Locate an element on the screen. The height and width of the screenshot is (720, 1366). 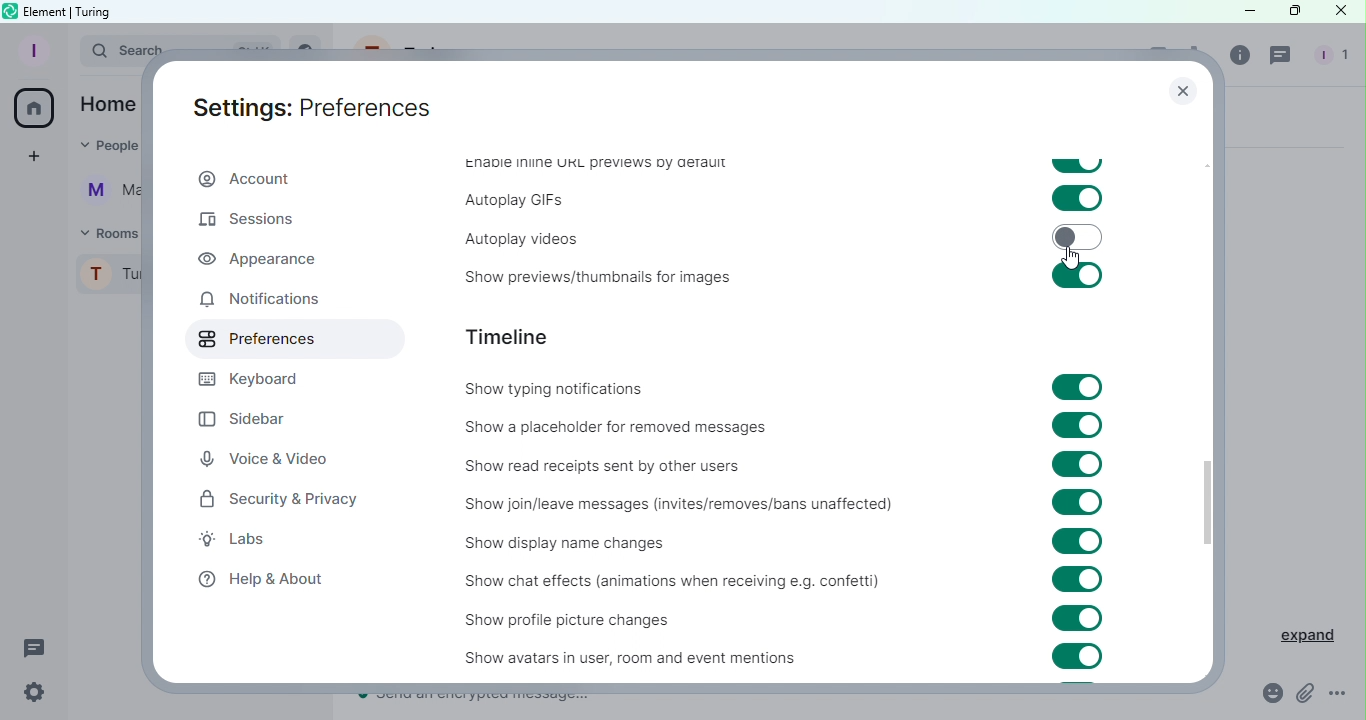
Show read receipts sent by other user is located at coordinates (664, 461).